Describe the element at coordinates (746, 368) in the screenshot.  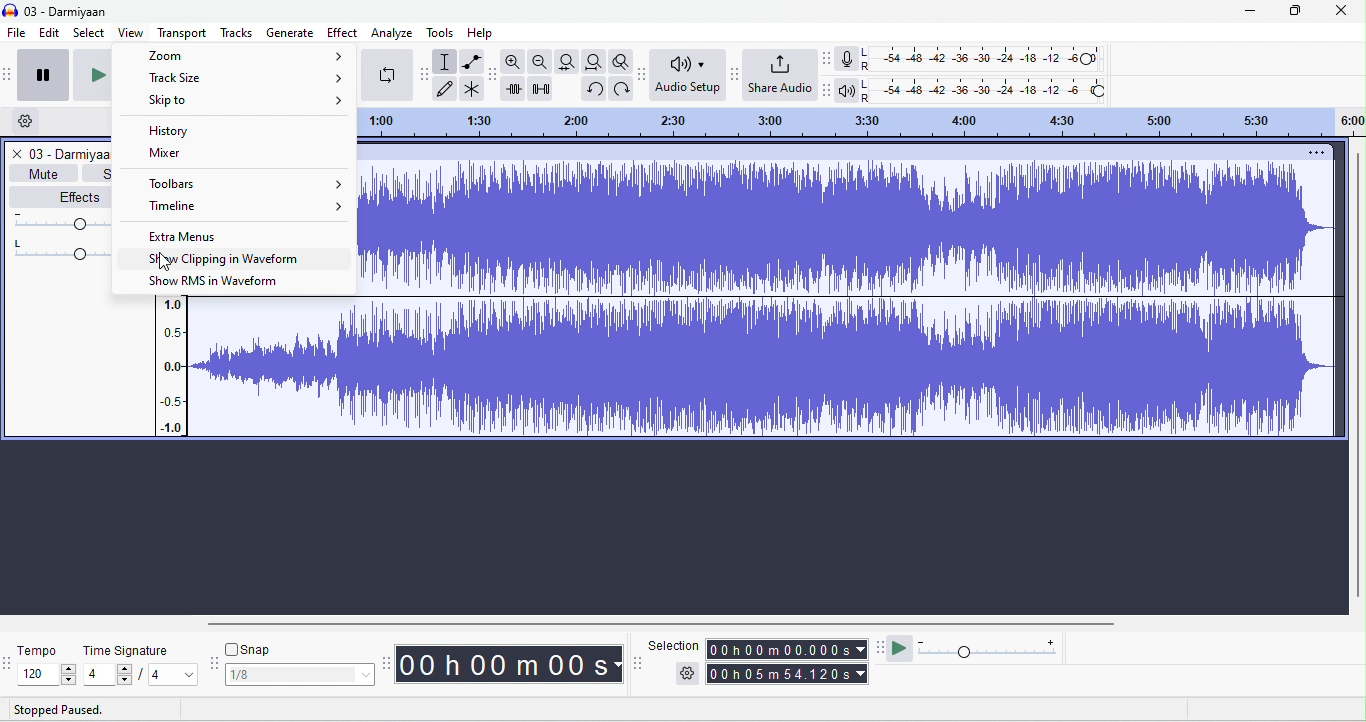
I see `waveform` at that location.